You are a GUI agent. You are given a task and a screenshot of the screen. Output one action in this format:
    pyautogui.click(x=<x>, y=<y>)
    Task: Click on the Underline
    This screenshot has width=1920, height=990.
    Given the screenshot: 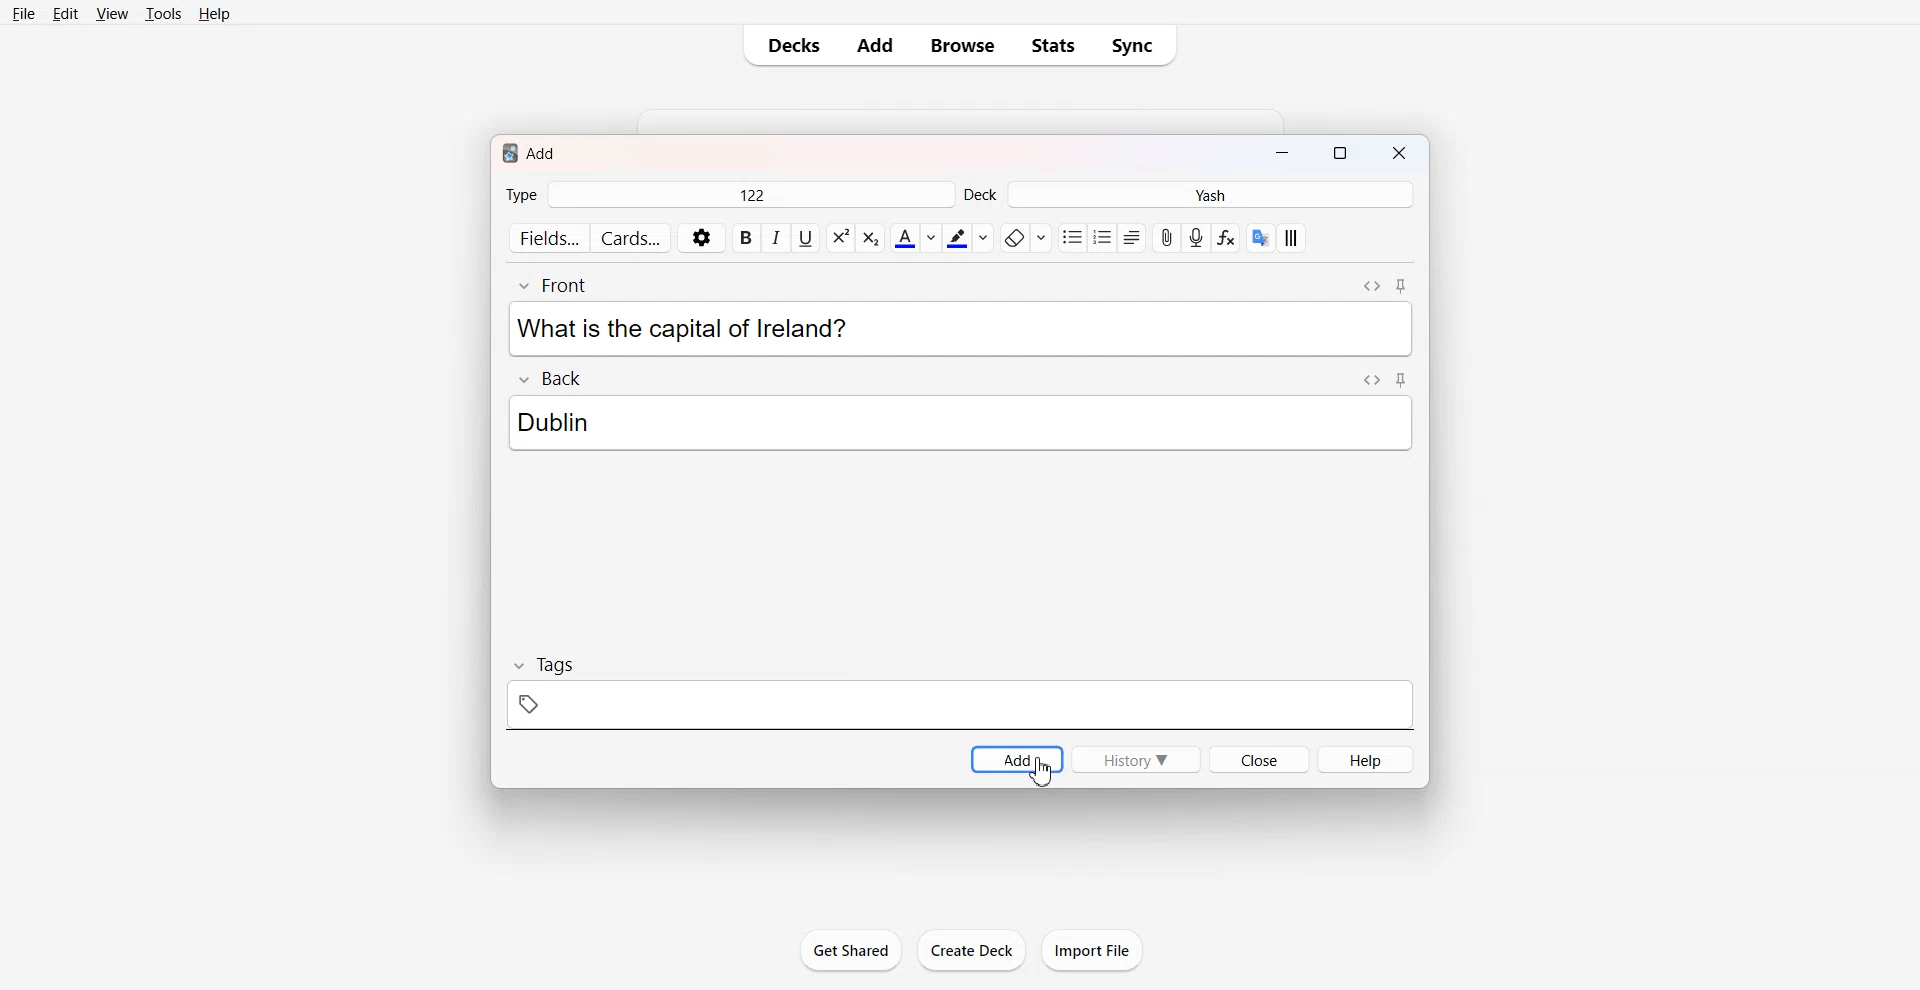 What is the action you would take?
    pyautogui.click(x=805, y=238)
    